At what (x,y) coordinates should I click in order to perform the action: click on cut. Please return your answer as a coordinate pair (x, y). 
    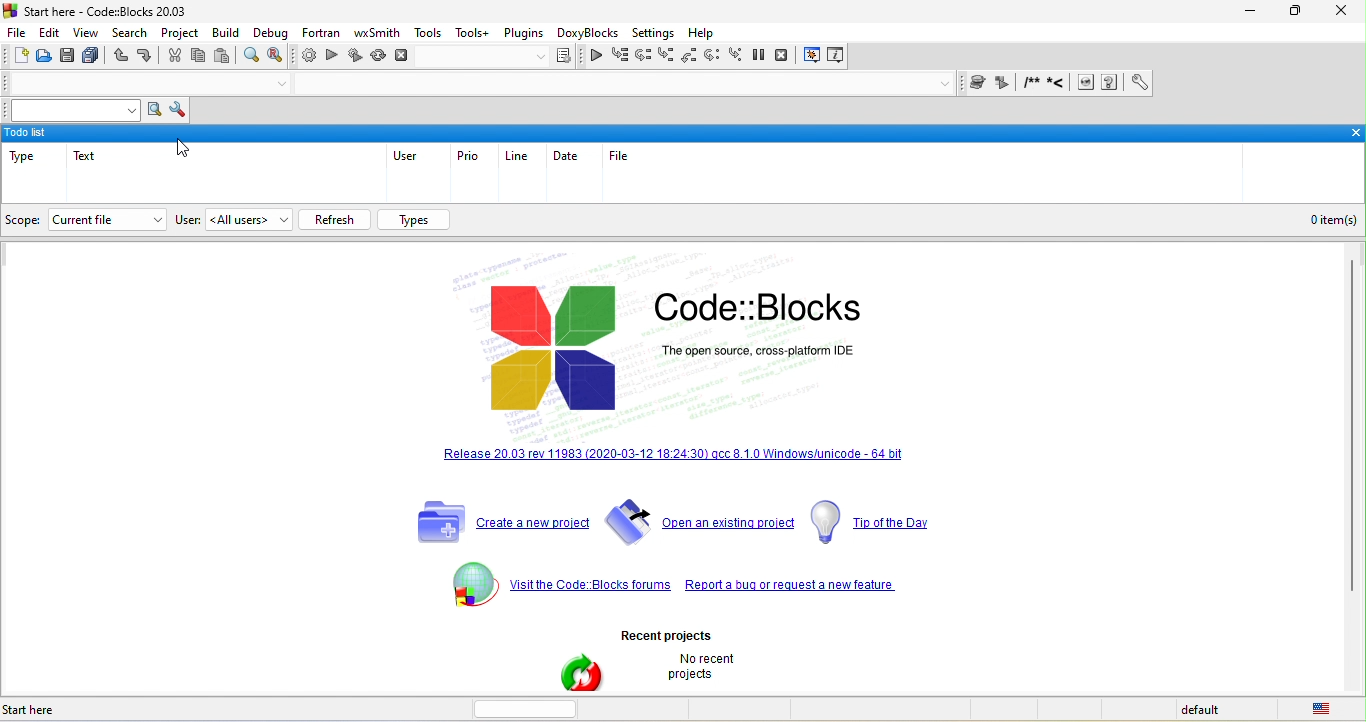
    Looking at the image, I should click on (172, 58).